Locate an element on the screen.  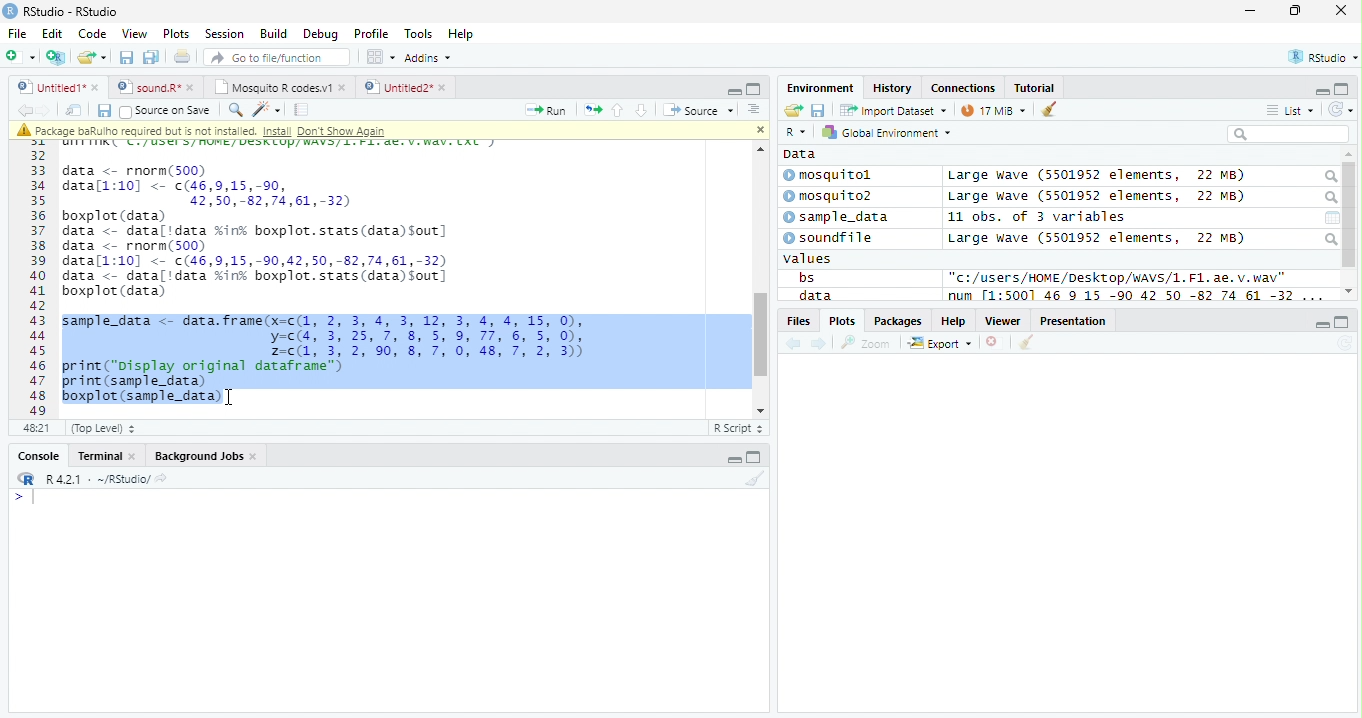
values is located at coordinates (808, 259).